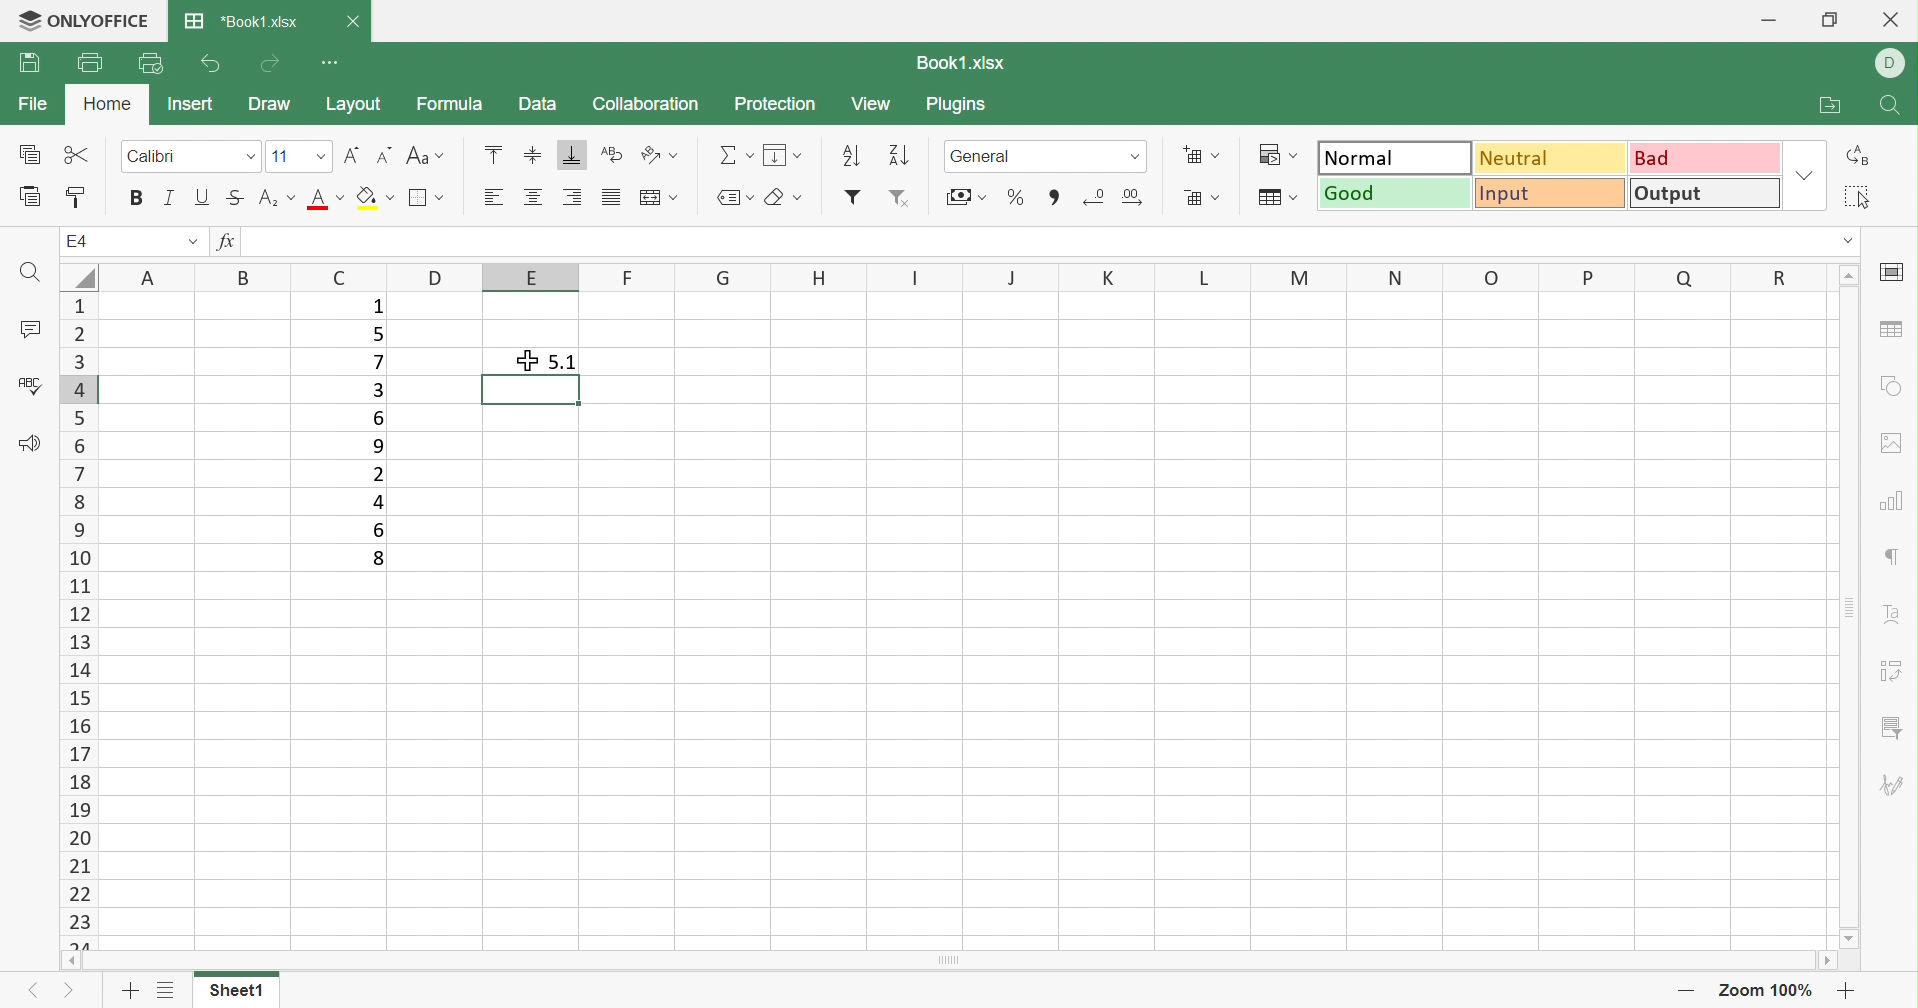 Image resolution: width=1918 pixels, height=1008 pixels. I want to click on Drop Down, so click(317, 156).